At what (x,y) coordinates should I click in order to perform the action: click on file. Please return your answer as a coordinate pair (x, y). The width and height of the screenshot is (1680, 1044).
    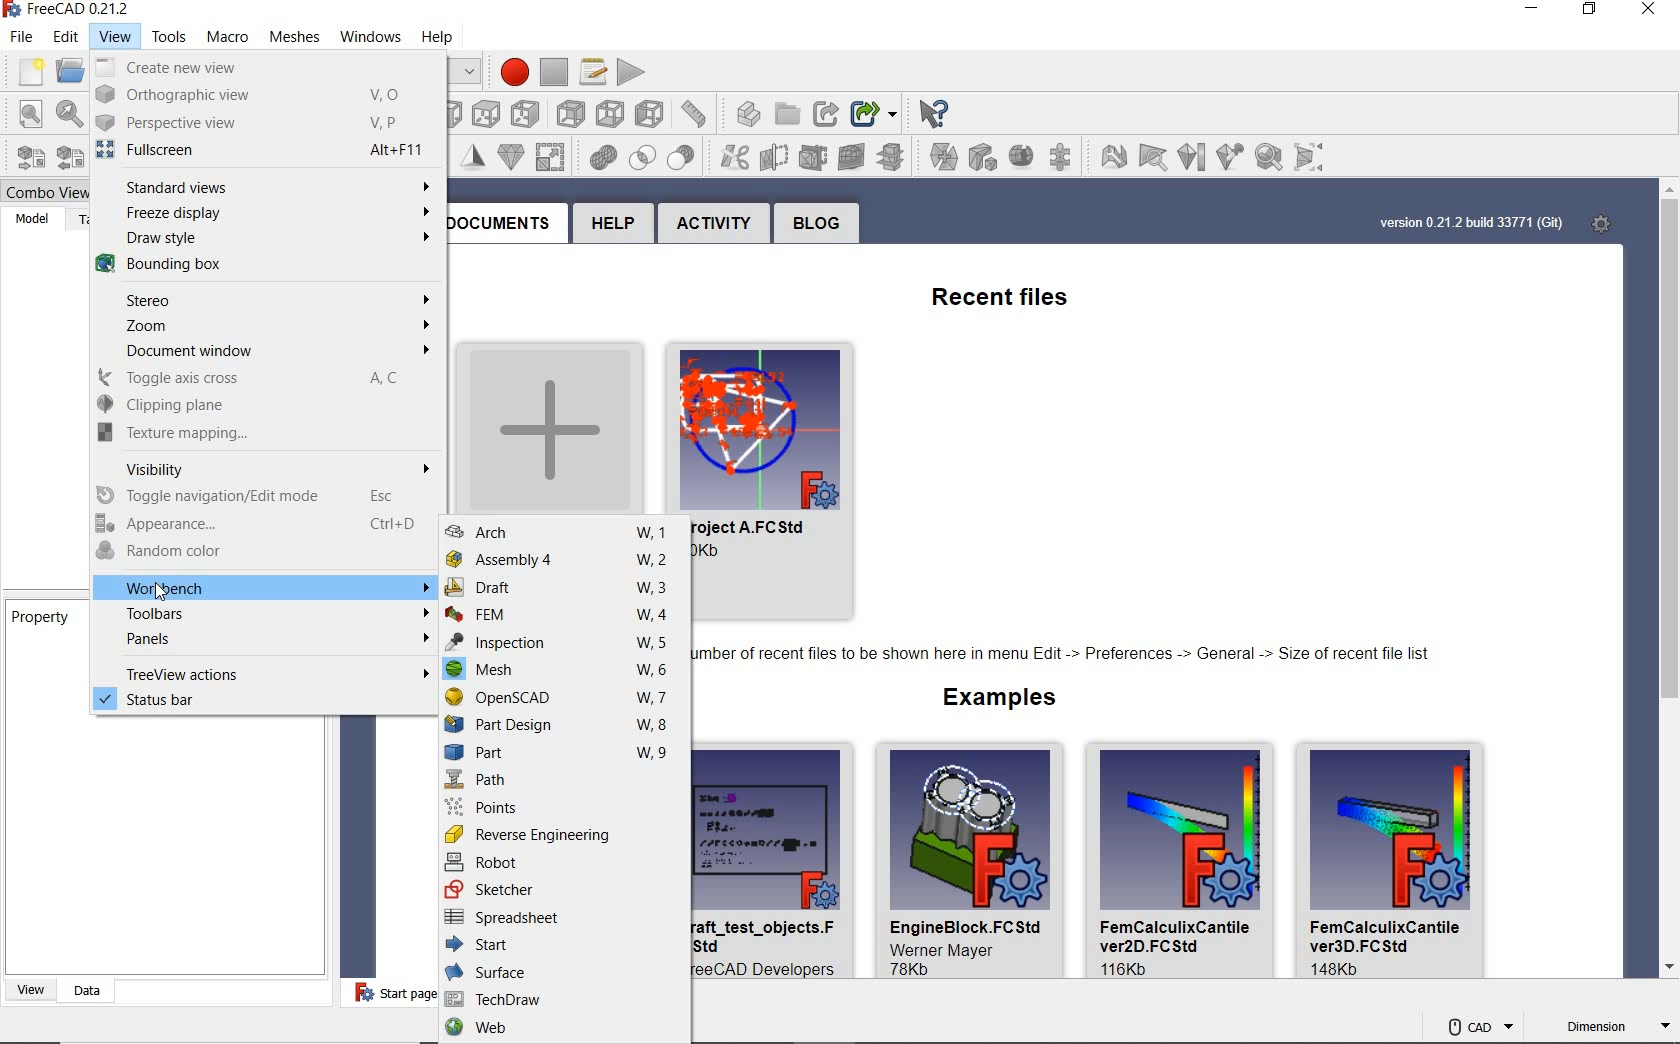
    Looking at the image, I should click on (21, 37).